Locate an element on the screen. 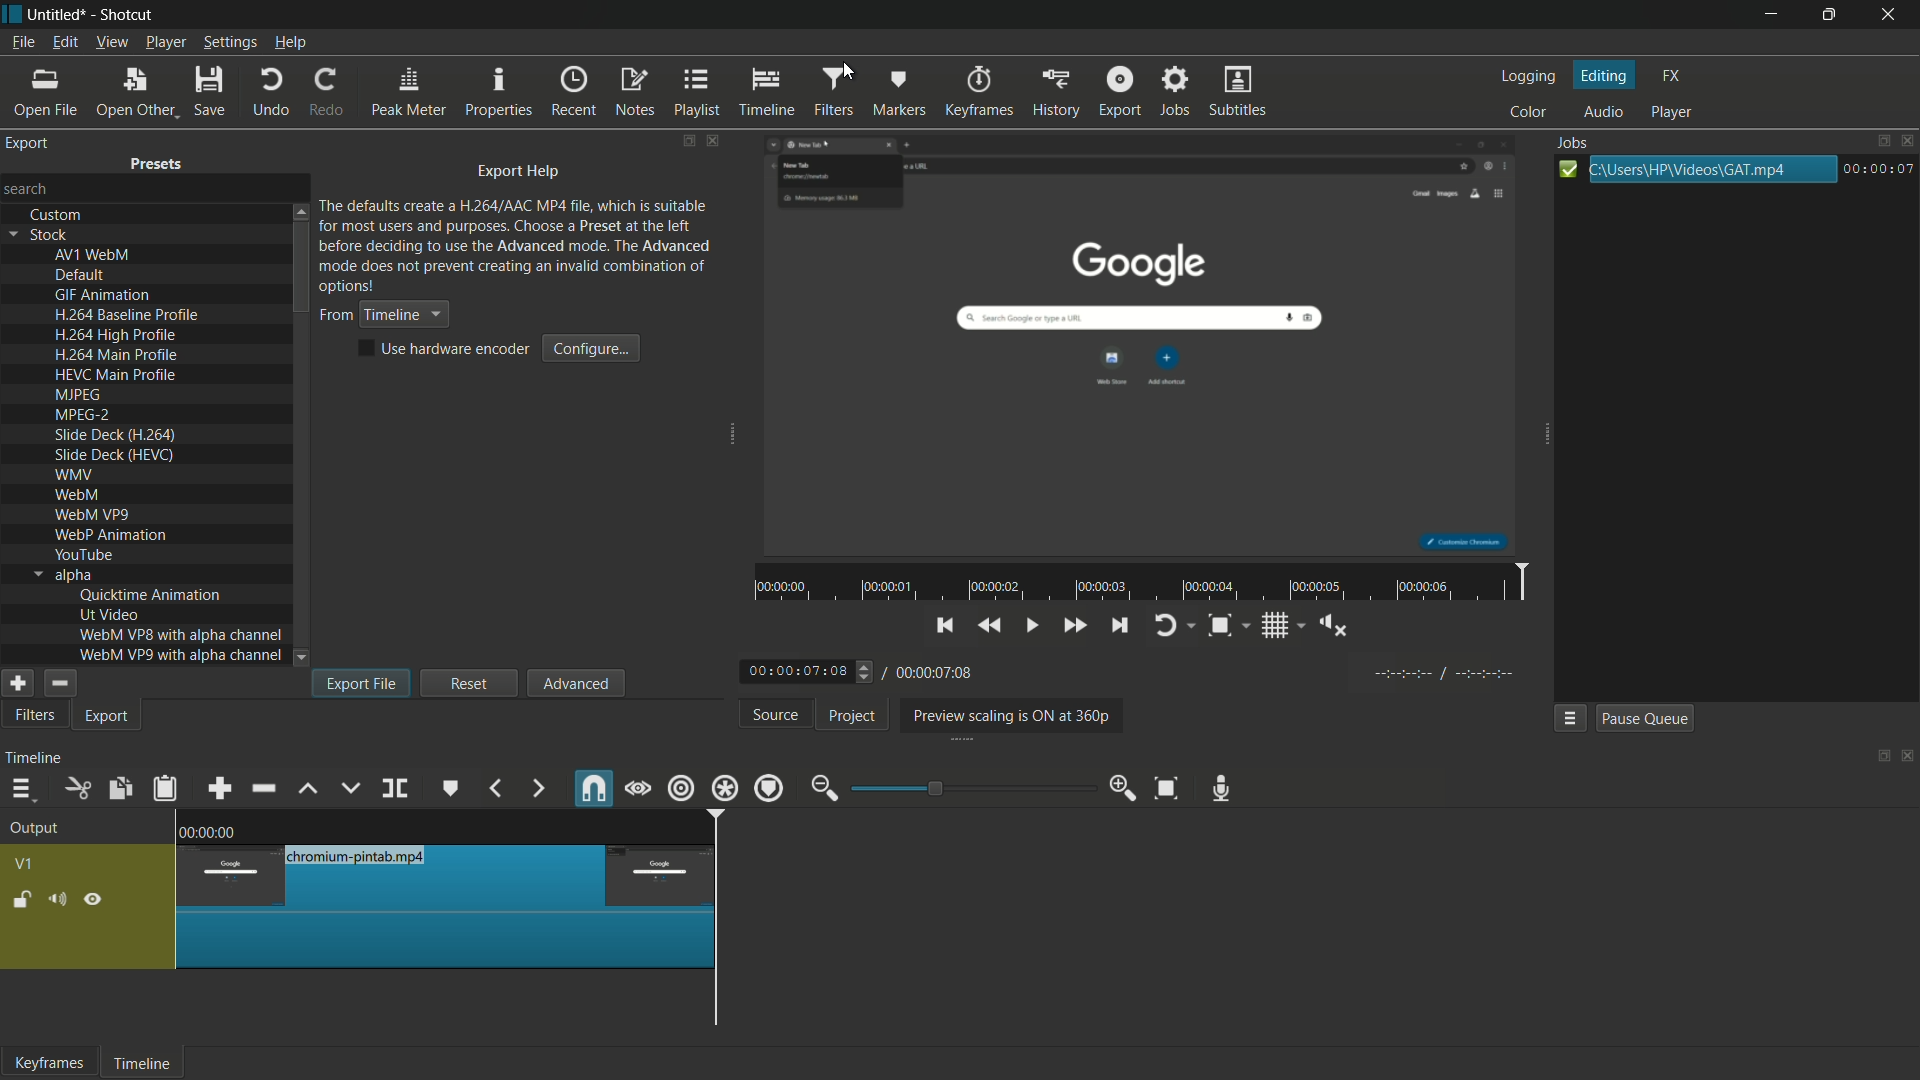 This screenshot has height=1080, width=1920. filters is located at coordinates (831, 93).